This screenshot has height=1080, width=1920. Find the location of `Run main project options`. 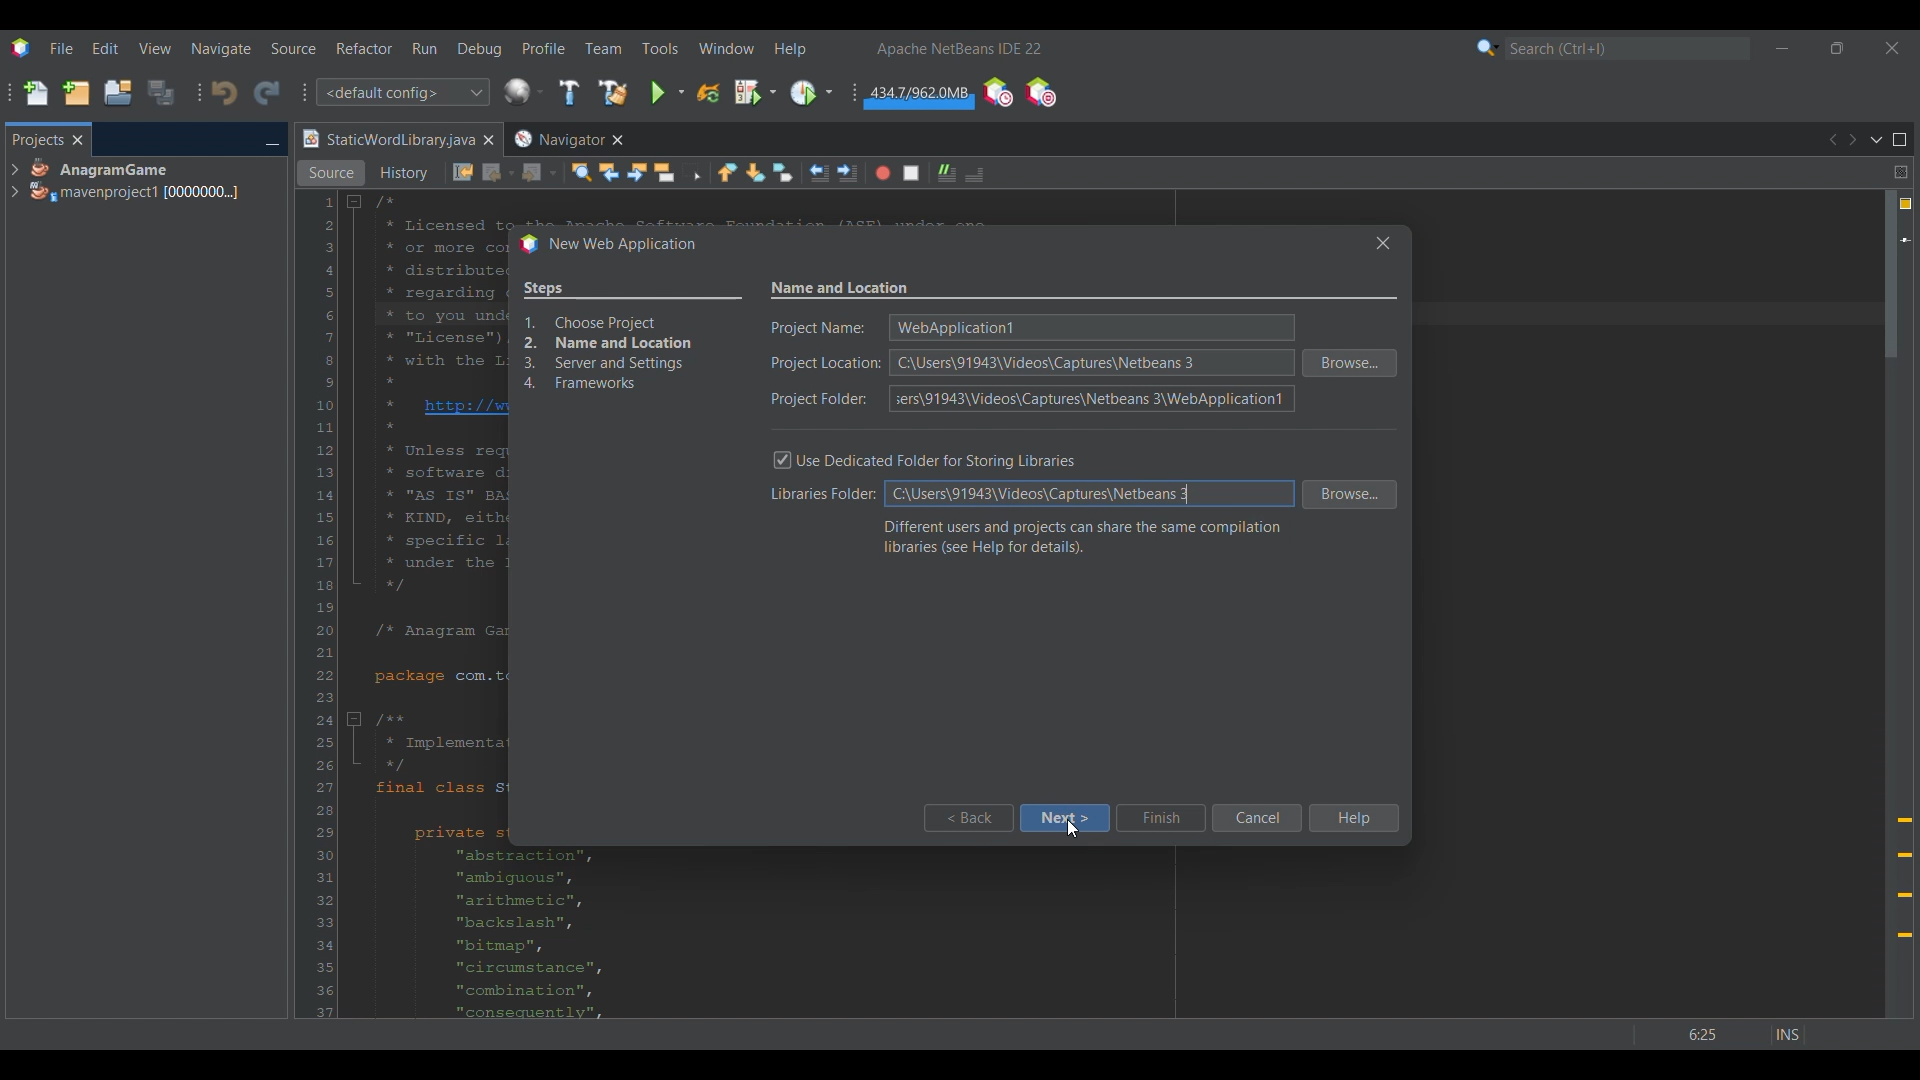

Run main project options is located at coordinates (668, 92).